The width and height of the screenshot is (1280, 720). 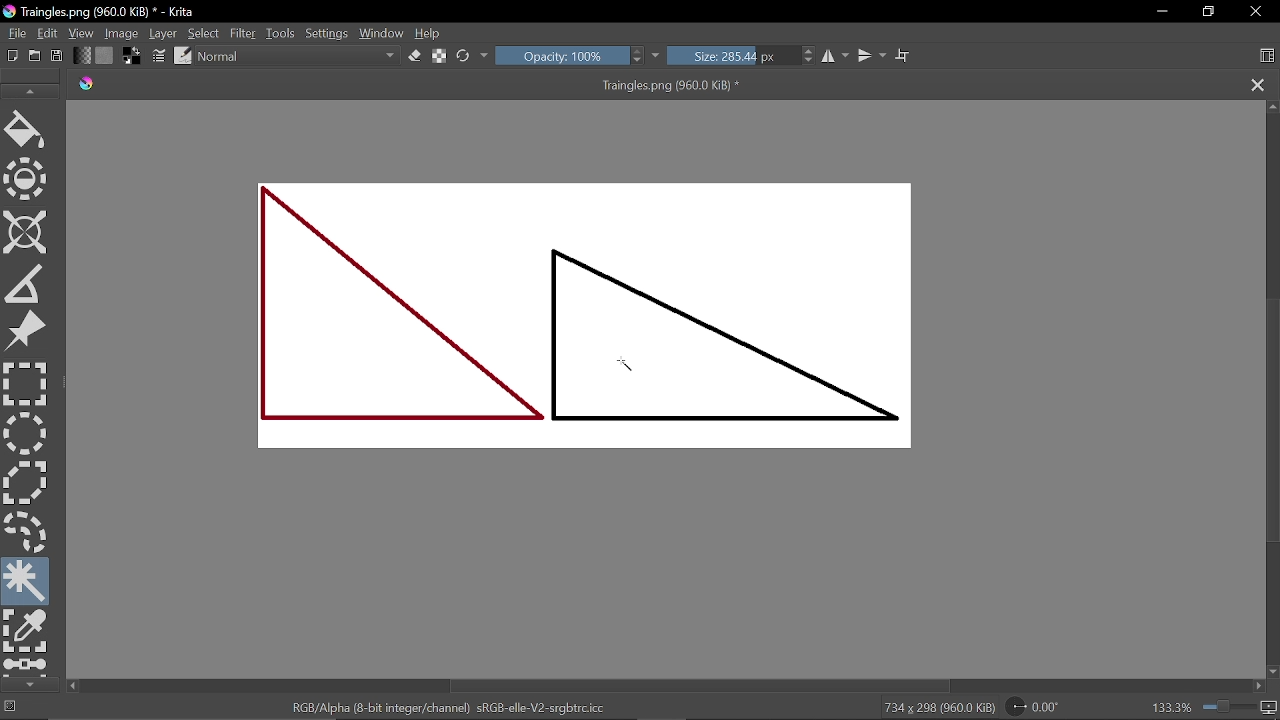 I want to click on RGB, so click(x=447, y=708).